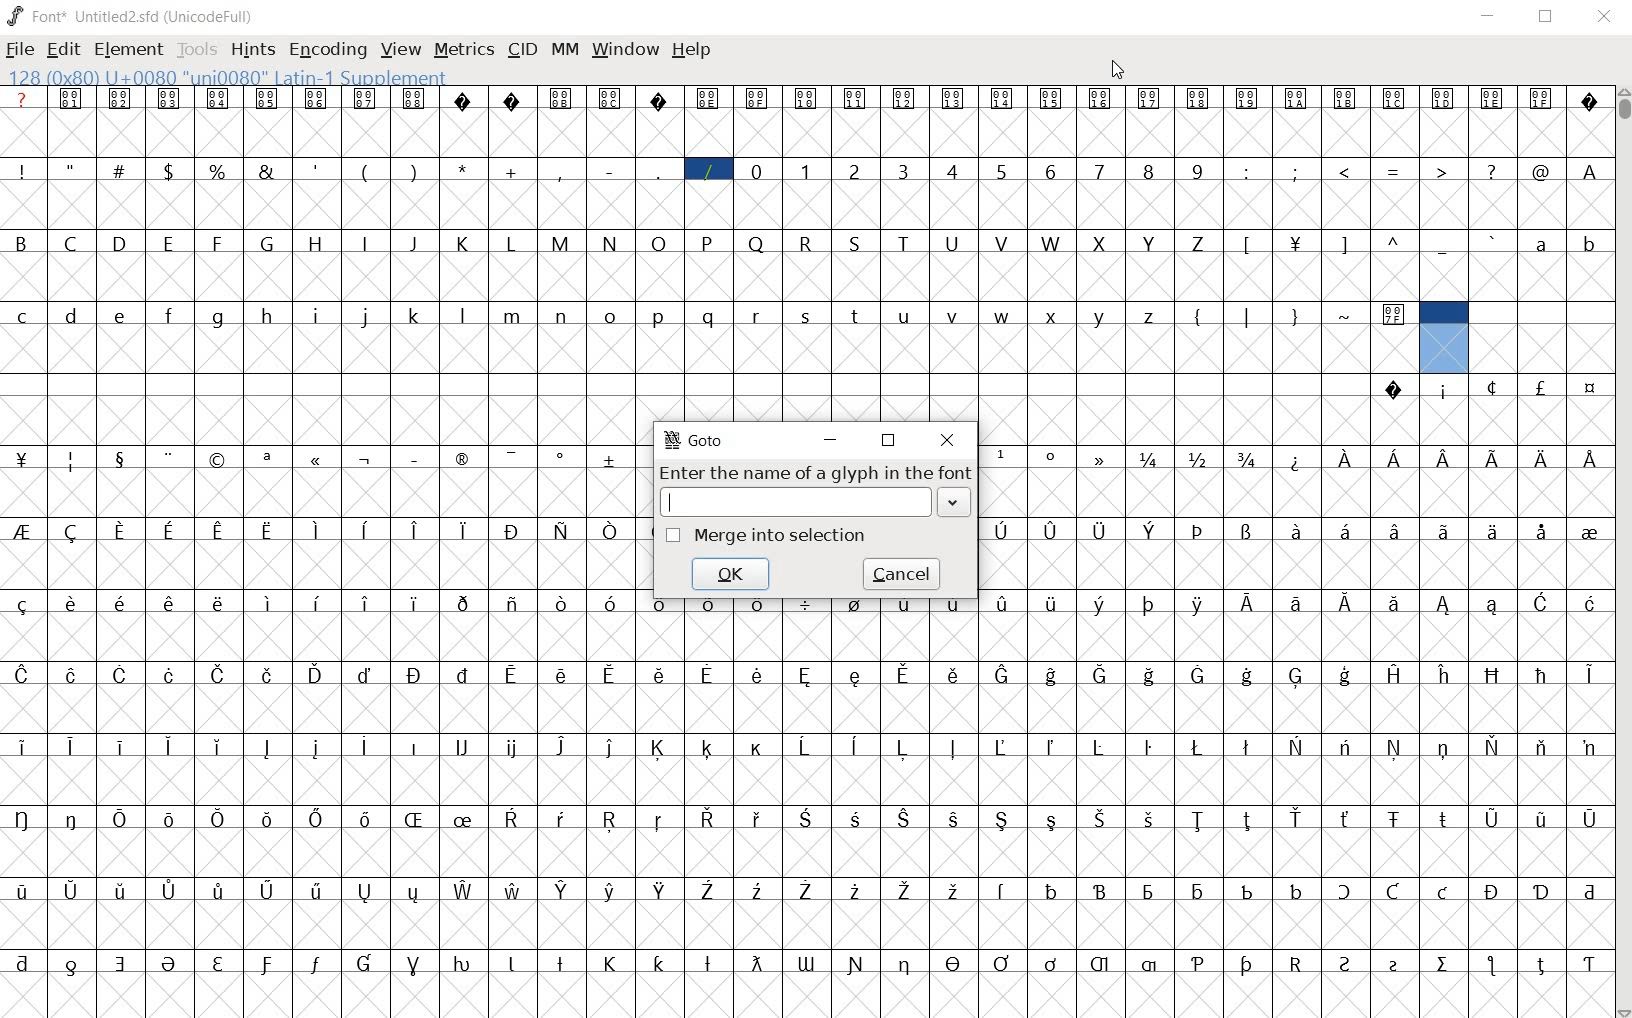 Image resolution: width=1632 pixels, height=1018 pixels. What do you see at coordinates (517, 818) in the screenshot?
I see `Symbol` at bounding box center [517, 818].